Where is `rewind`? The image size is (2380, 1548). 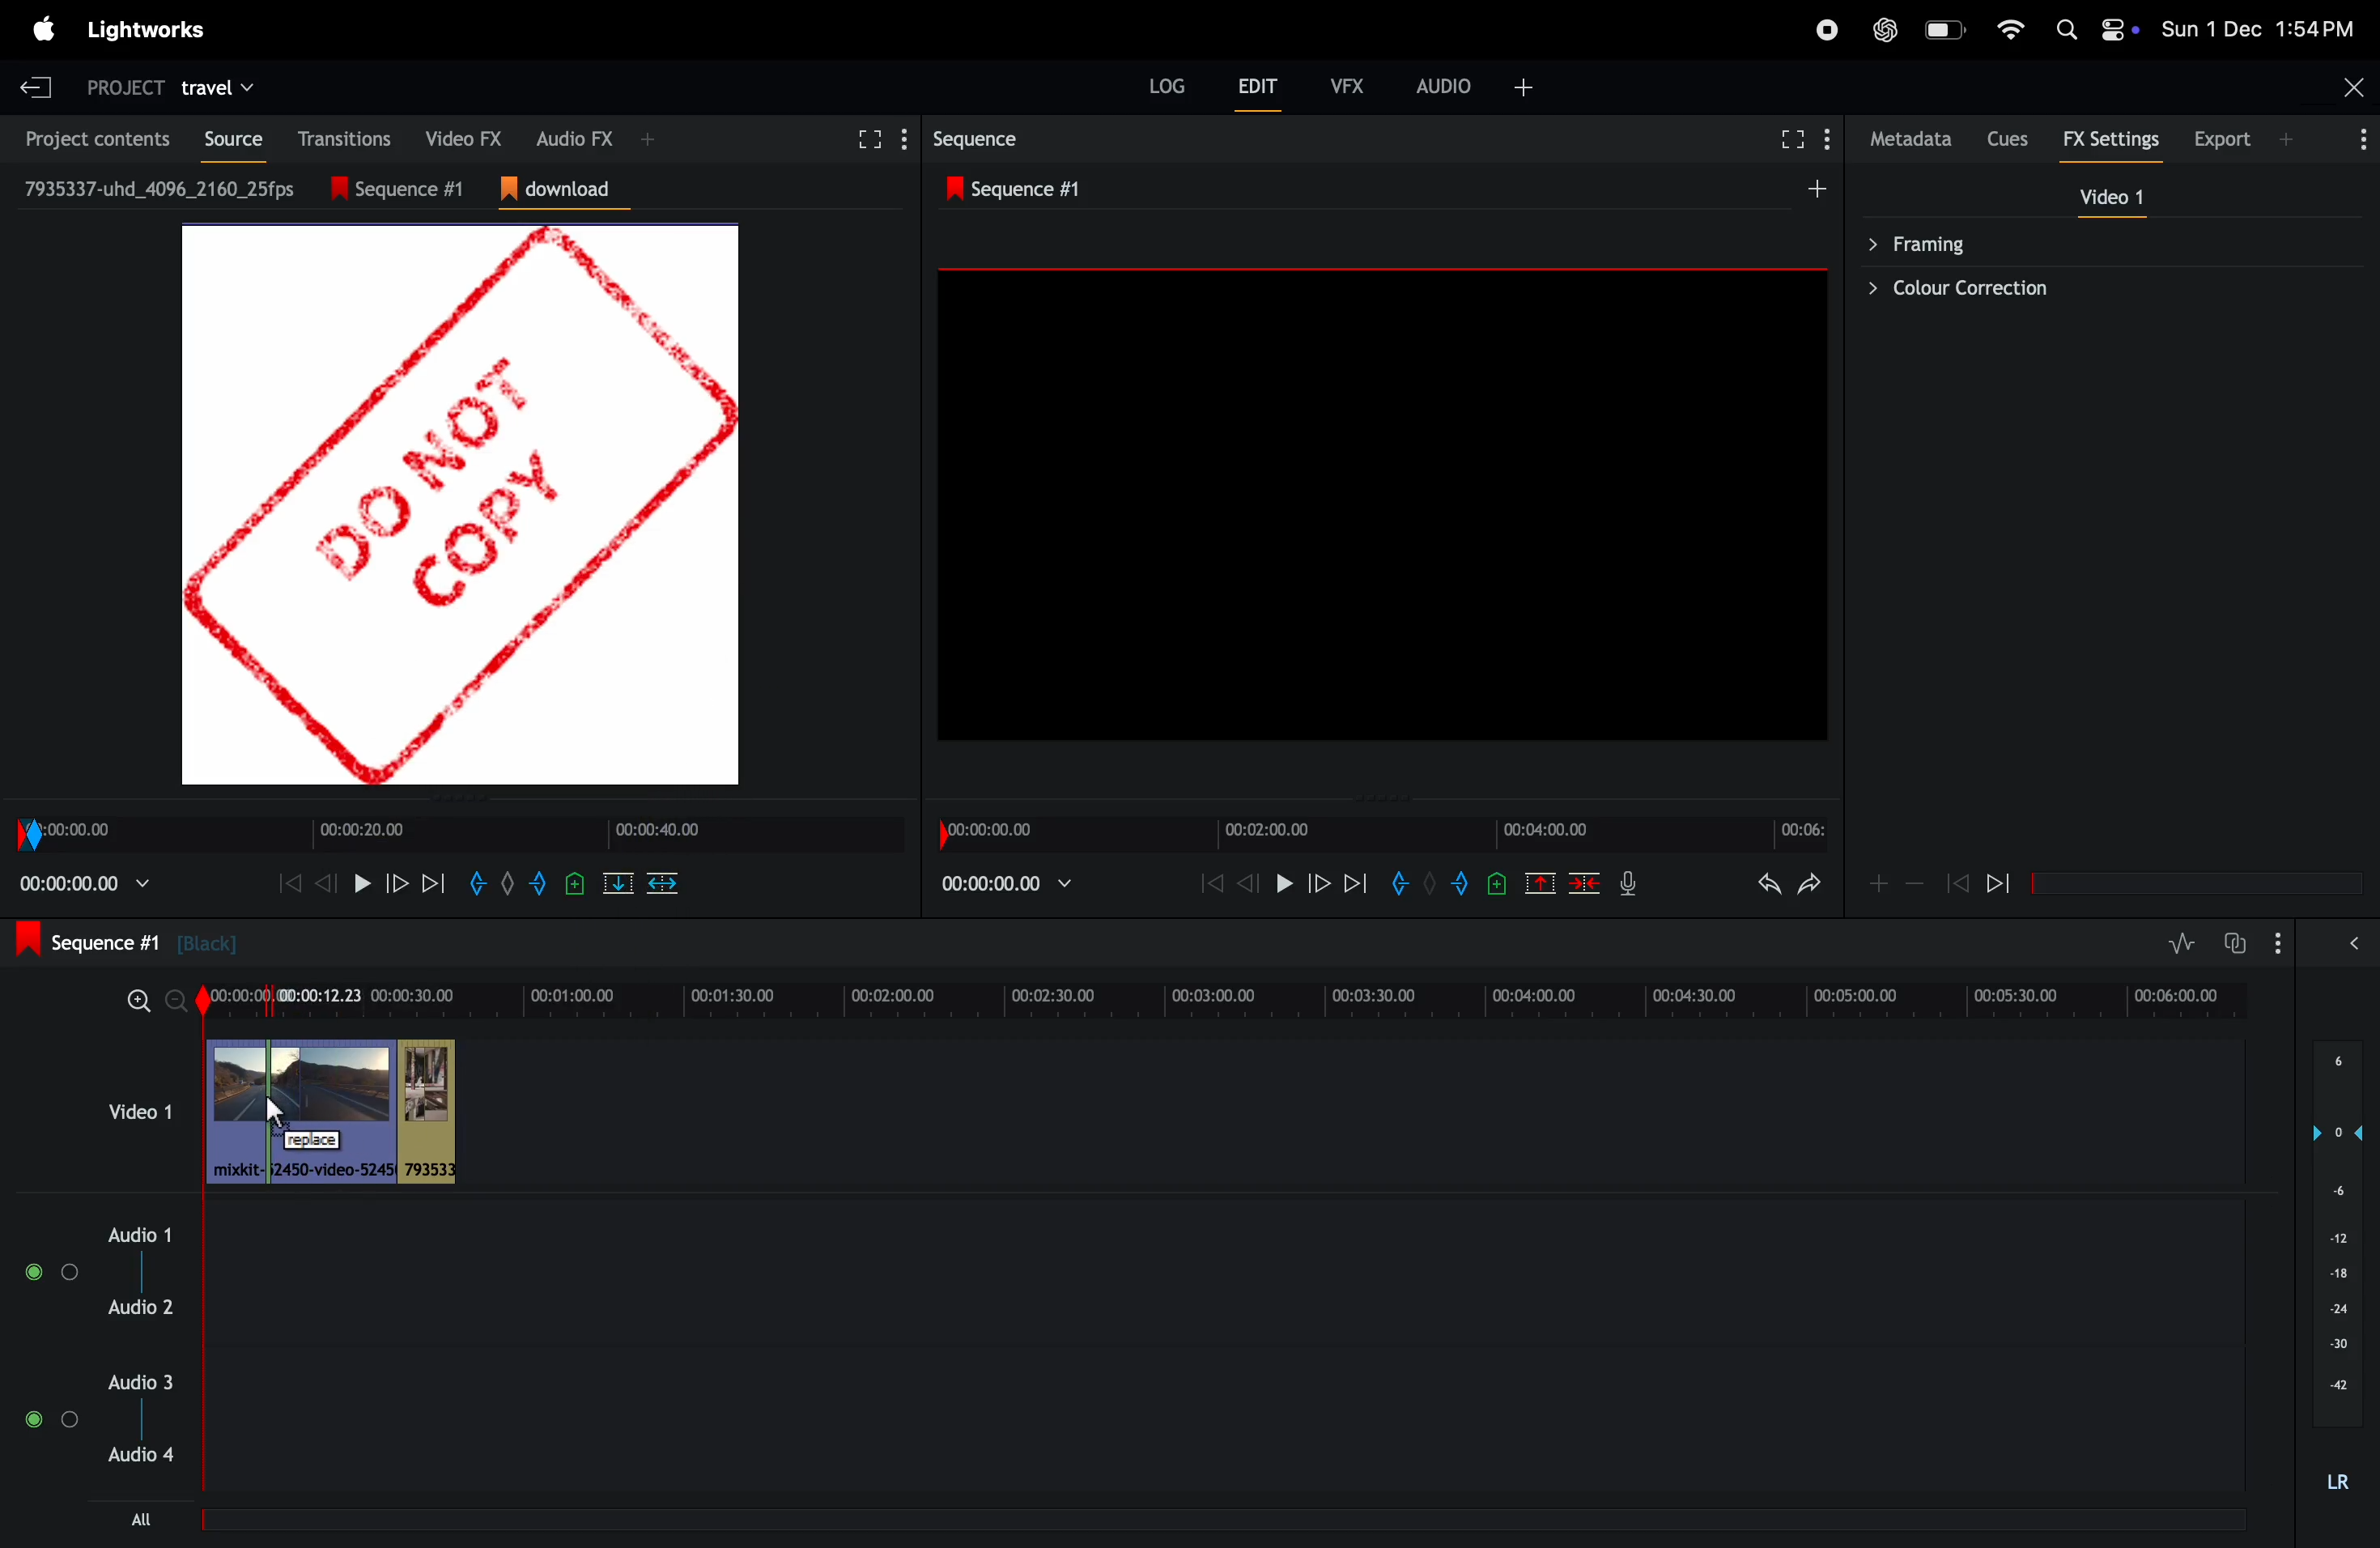 rewind is located at coordinates (323, 883).